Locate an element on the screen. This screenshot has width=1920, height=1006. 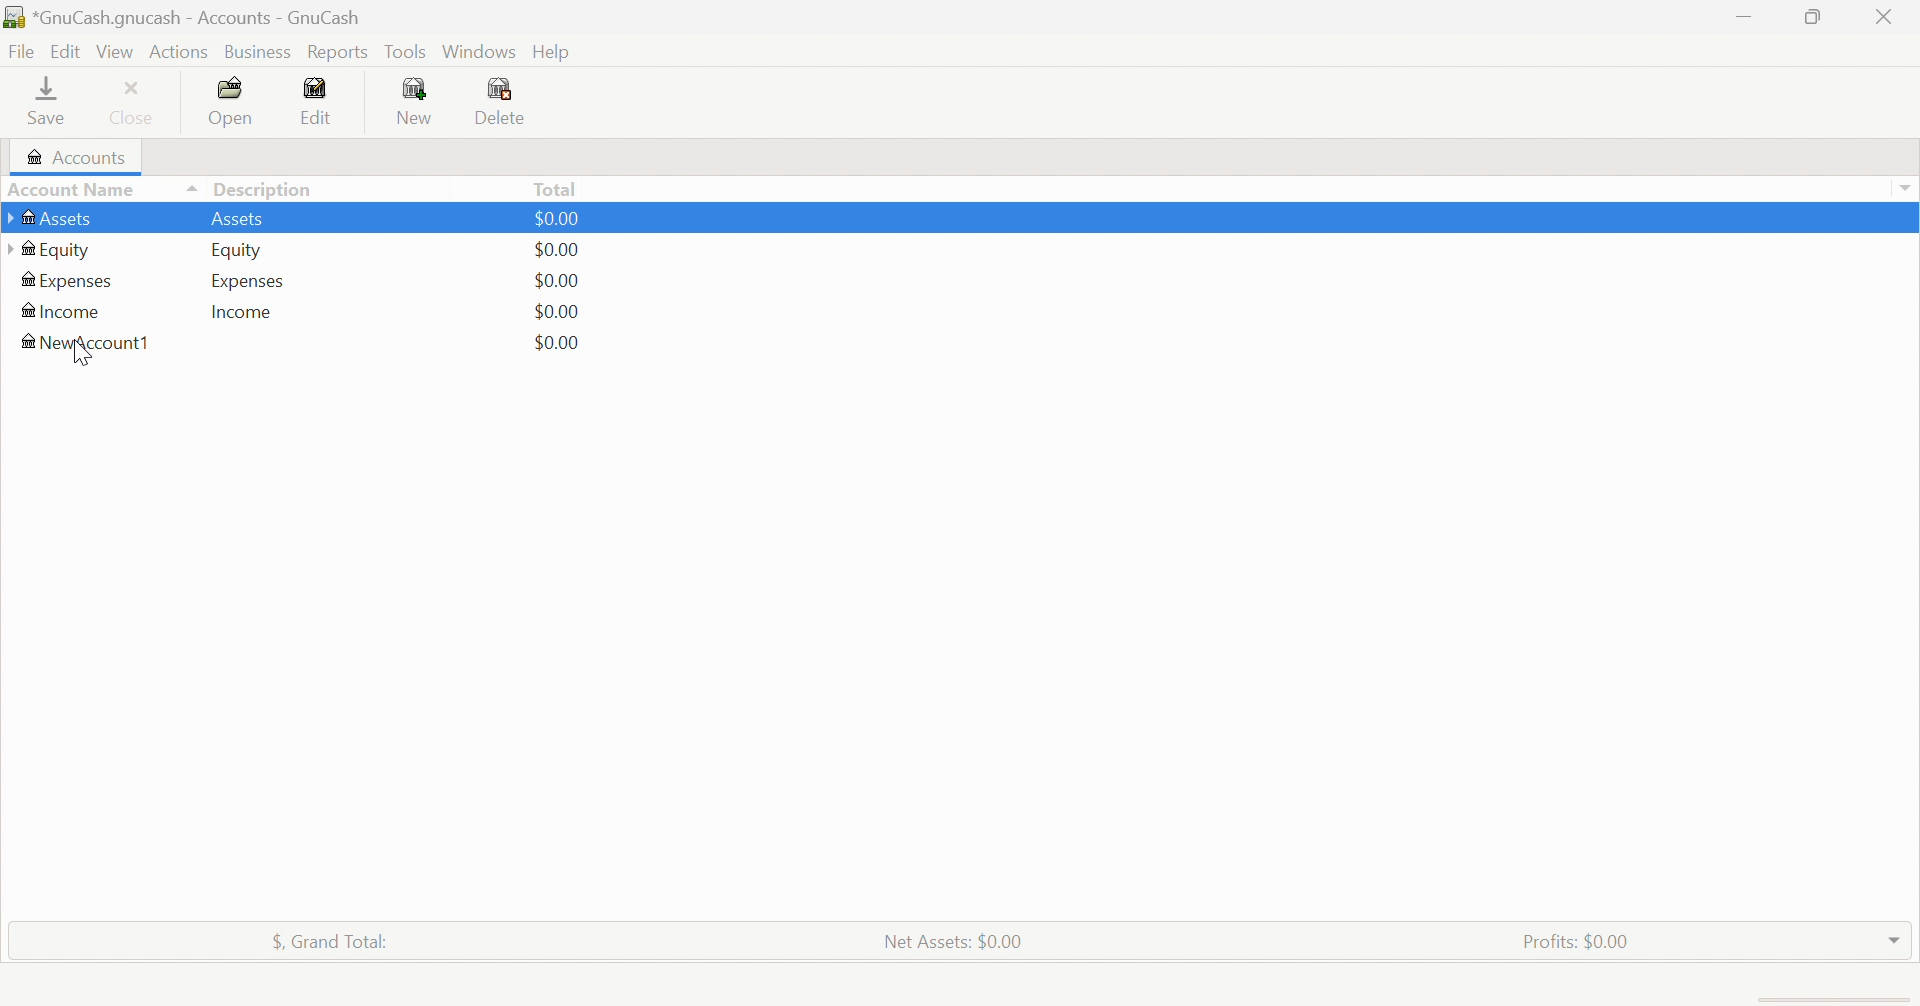
Business is located at coordinates (258, 50).